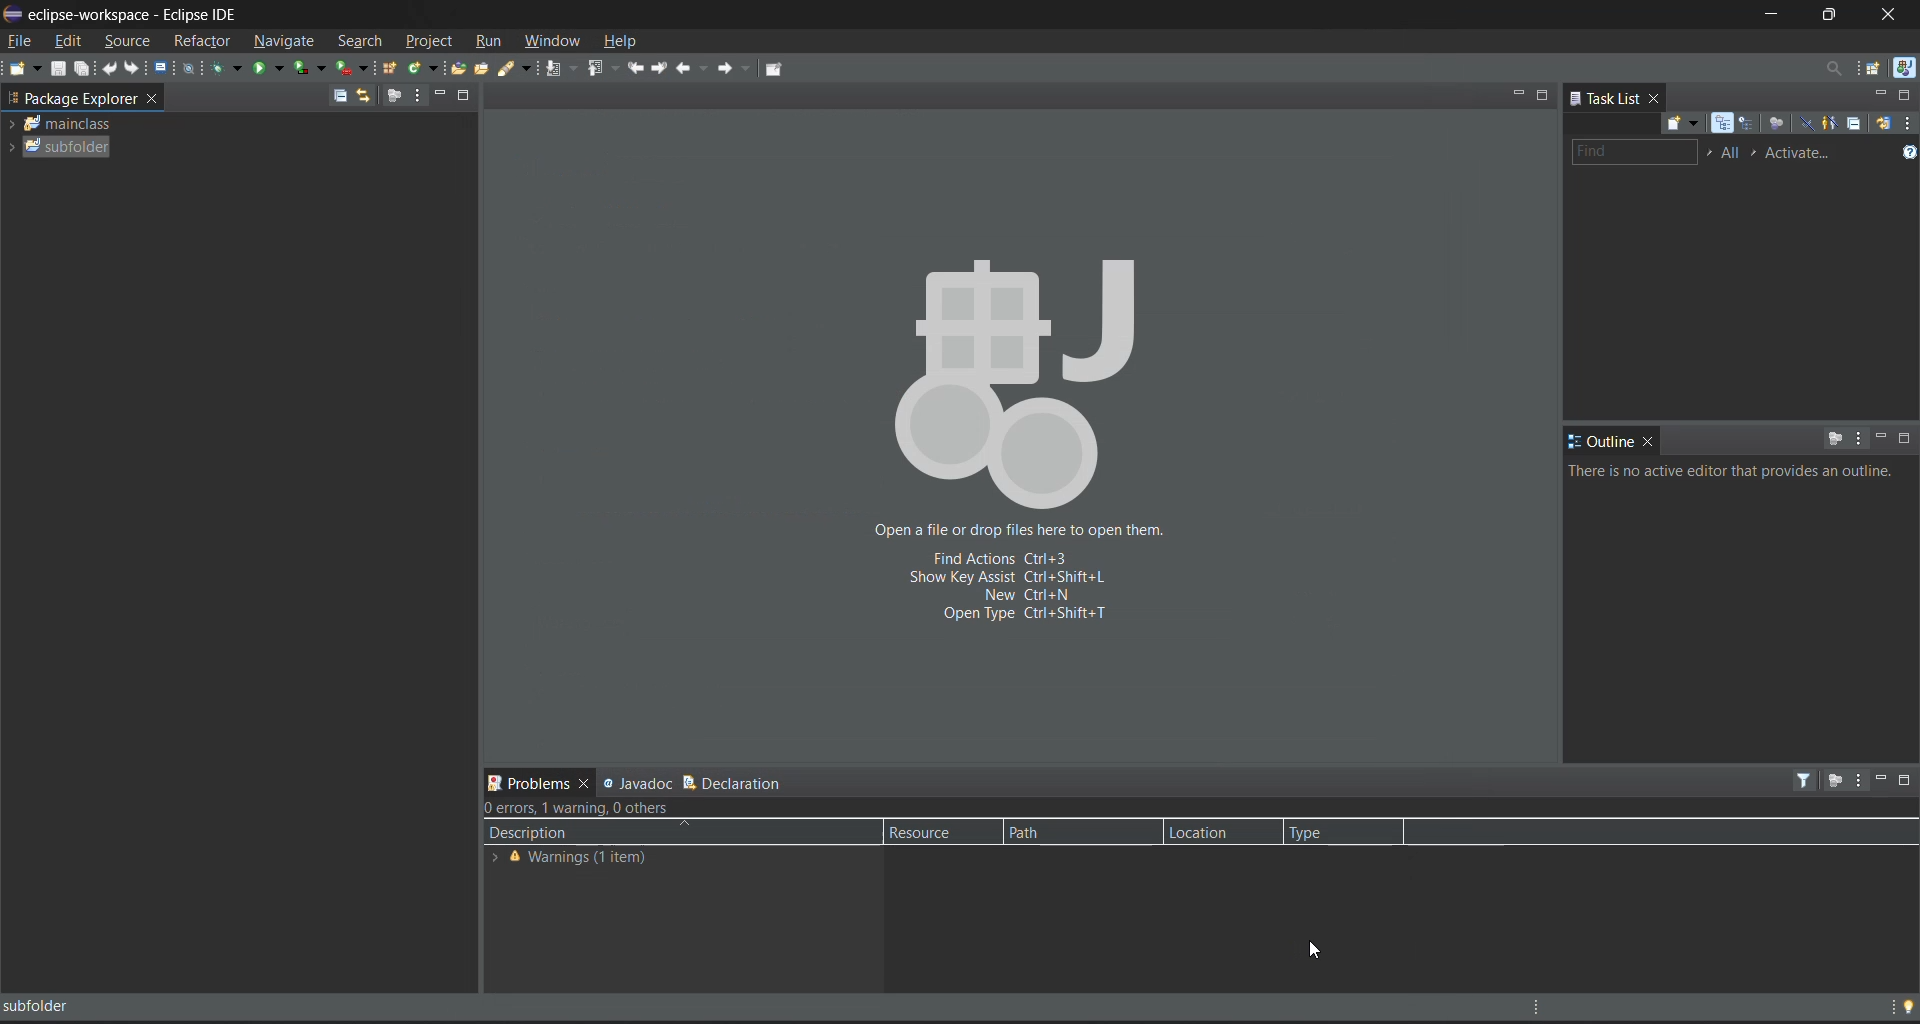 This screenshot has height=1024, width=1920. I want to click on next annotation, so click(561, 67).